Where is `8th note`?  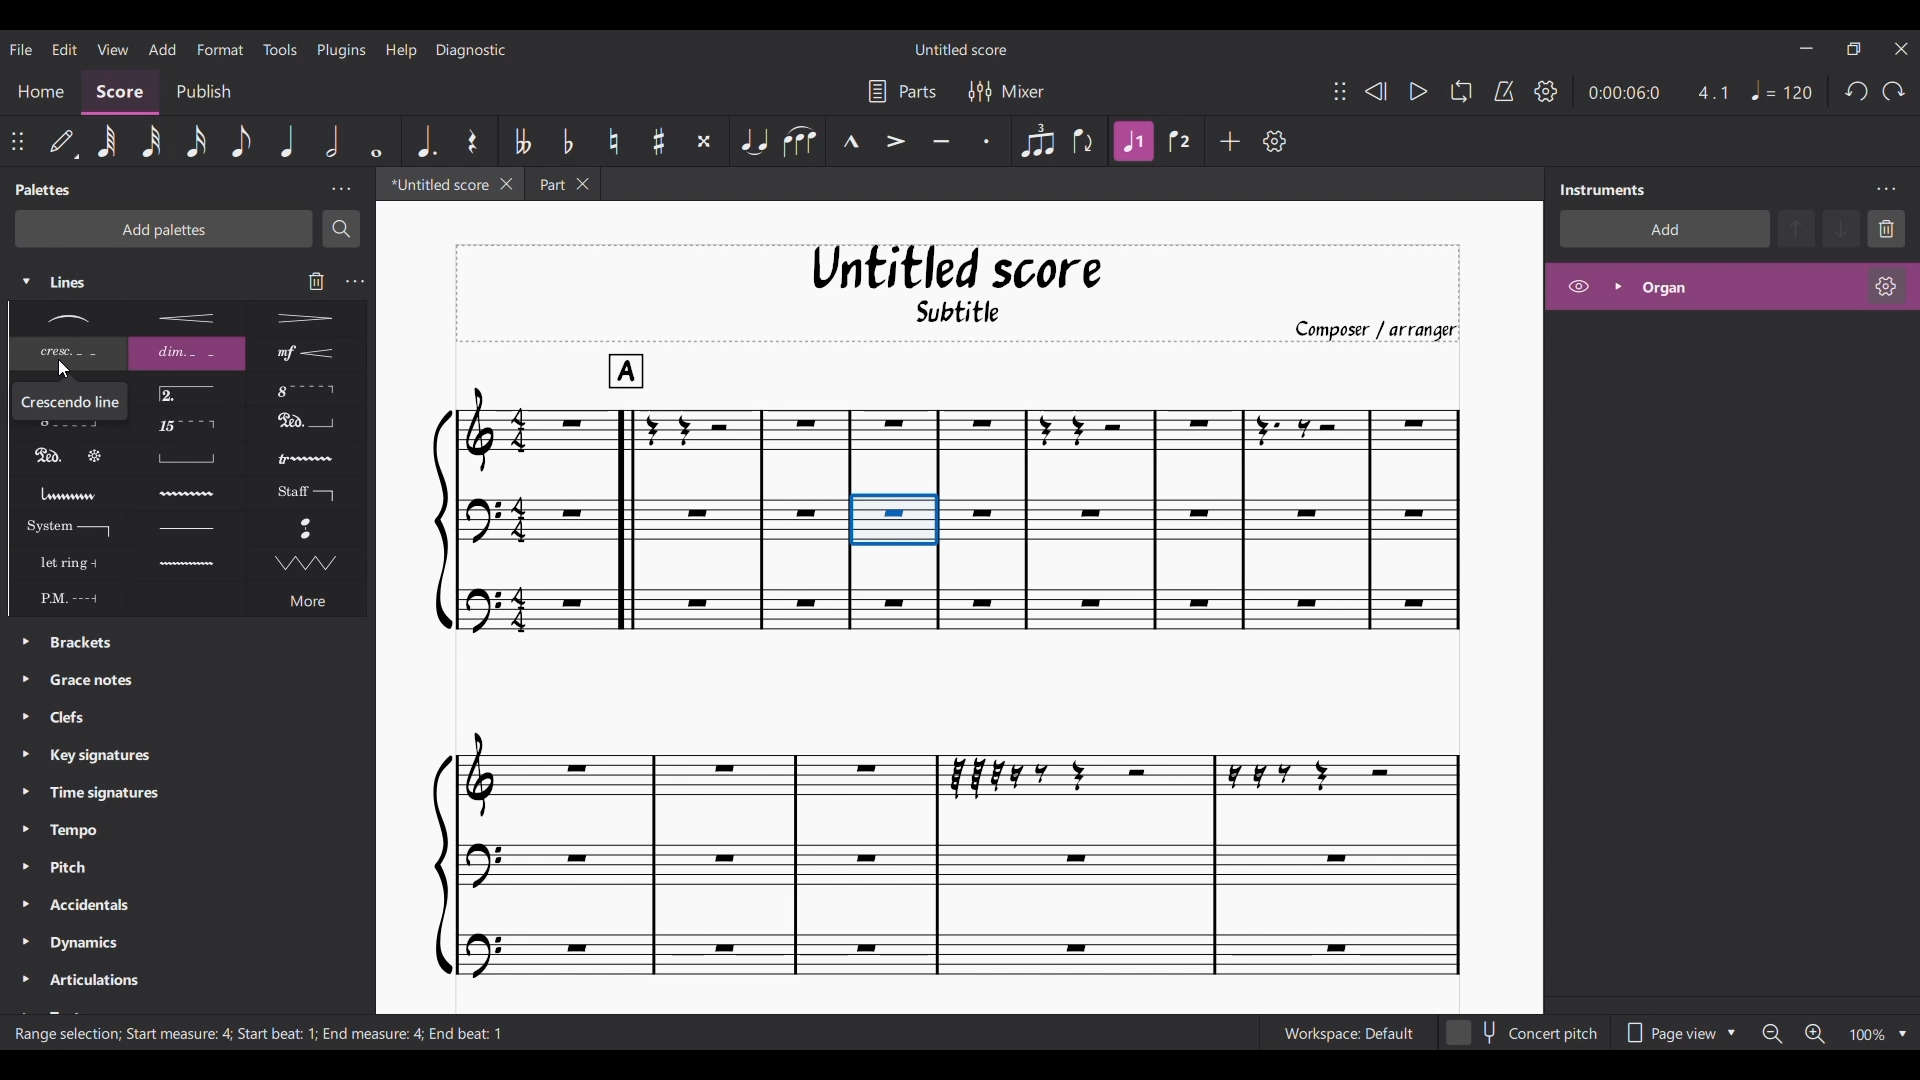 8th note is located at coordinates (240, 141).